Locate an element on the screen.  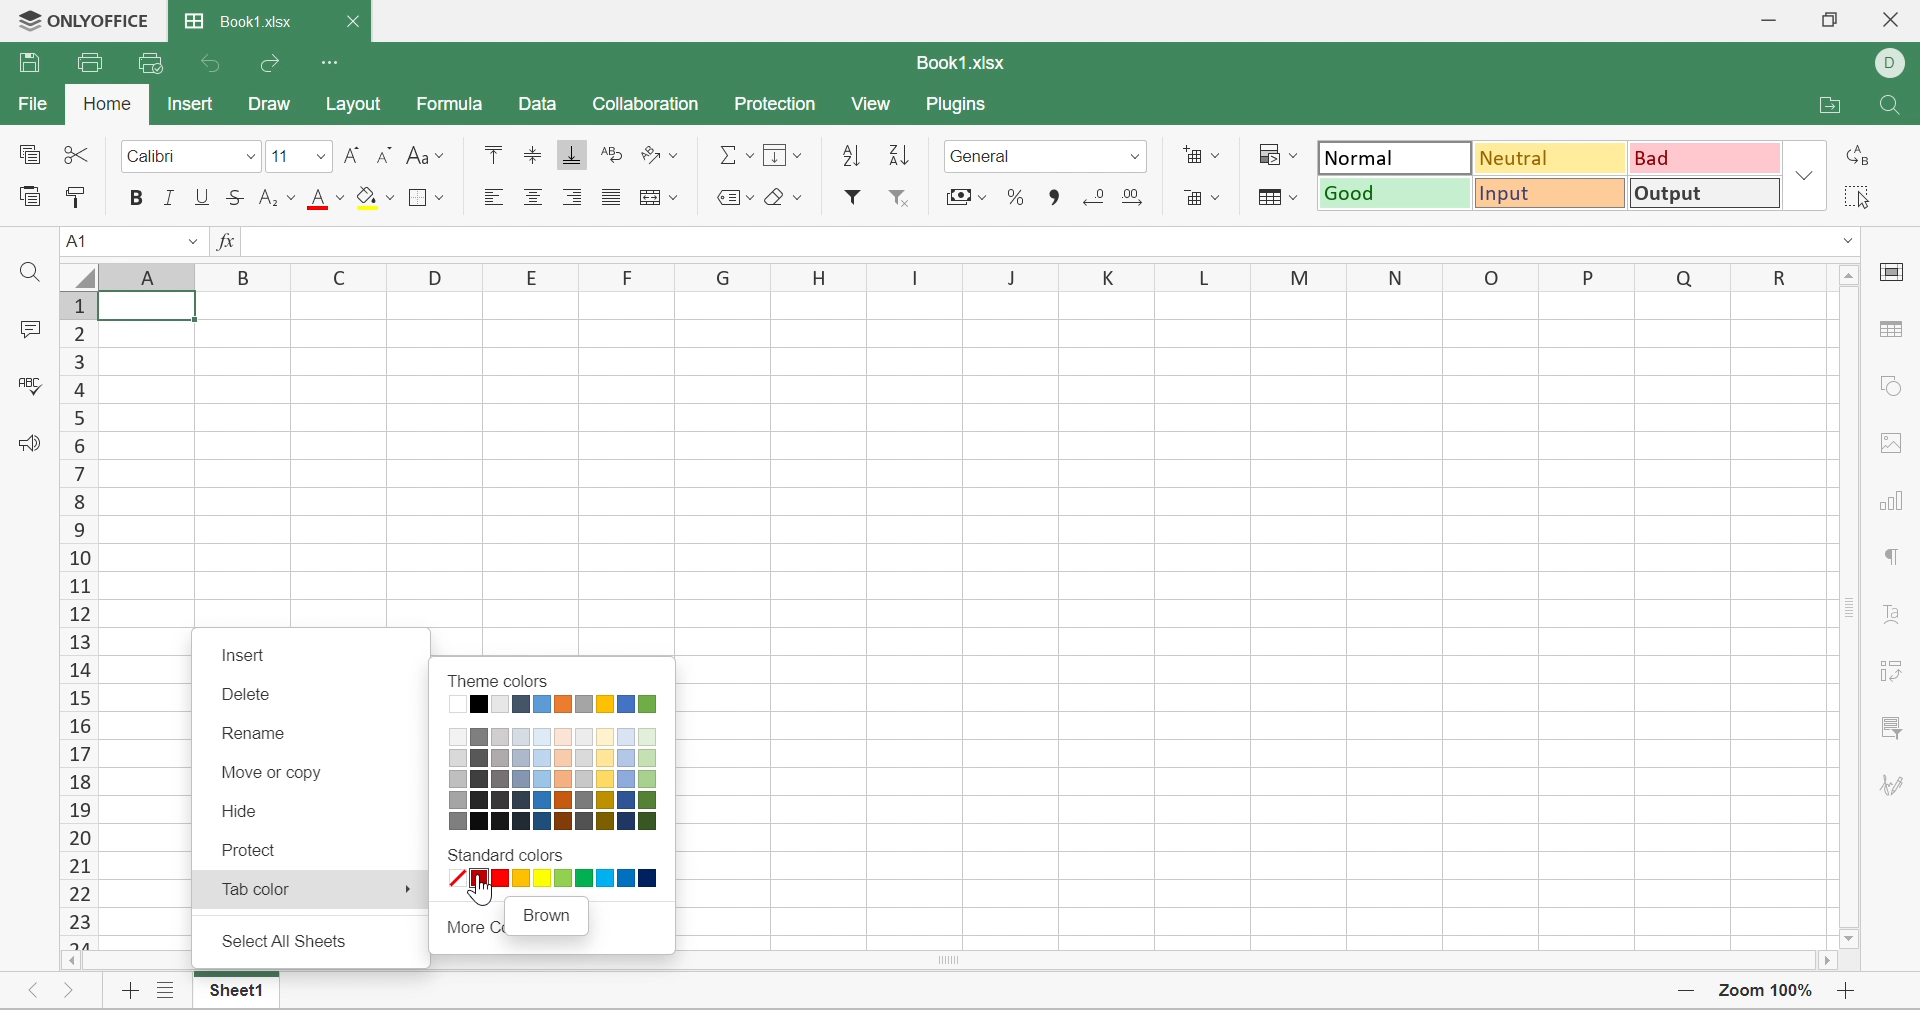
Superscript / Subscript is located at coordinates (277, 199).